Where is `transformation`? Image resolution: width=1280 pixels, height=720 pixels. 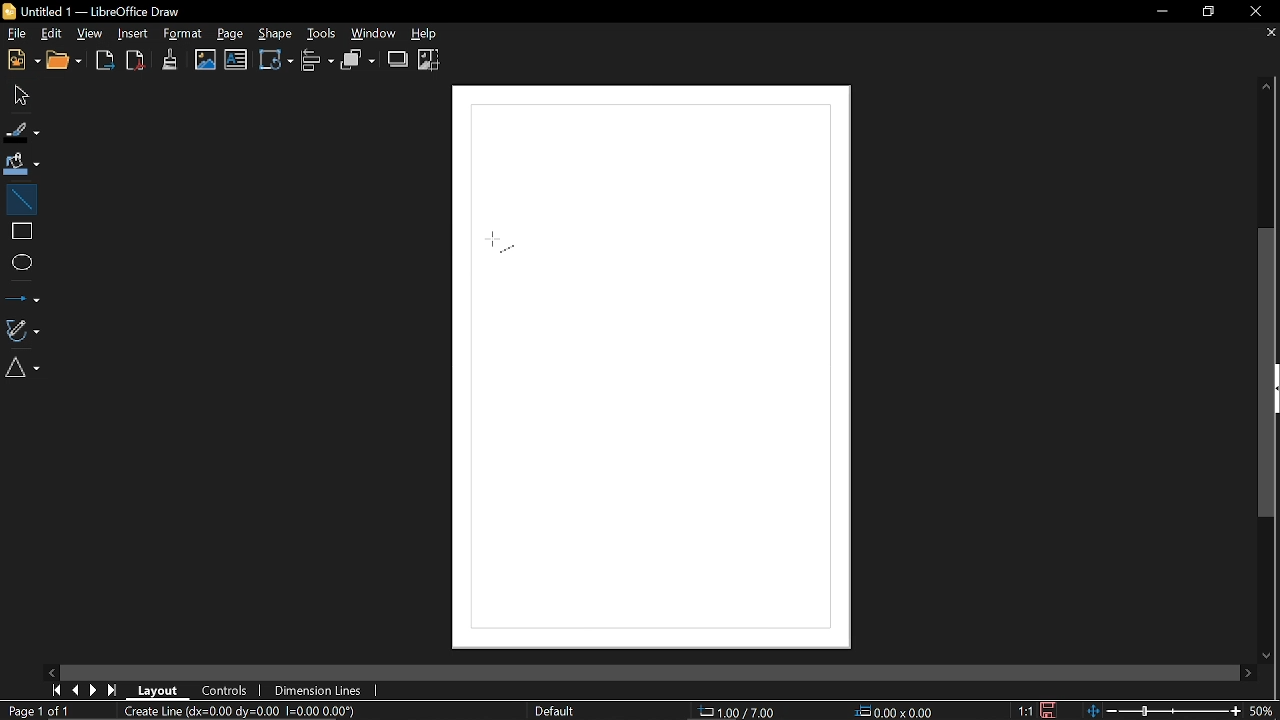 transformation is located at coordinates (274, 62).